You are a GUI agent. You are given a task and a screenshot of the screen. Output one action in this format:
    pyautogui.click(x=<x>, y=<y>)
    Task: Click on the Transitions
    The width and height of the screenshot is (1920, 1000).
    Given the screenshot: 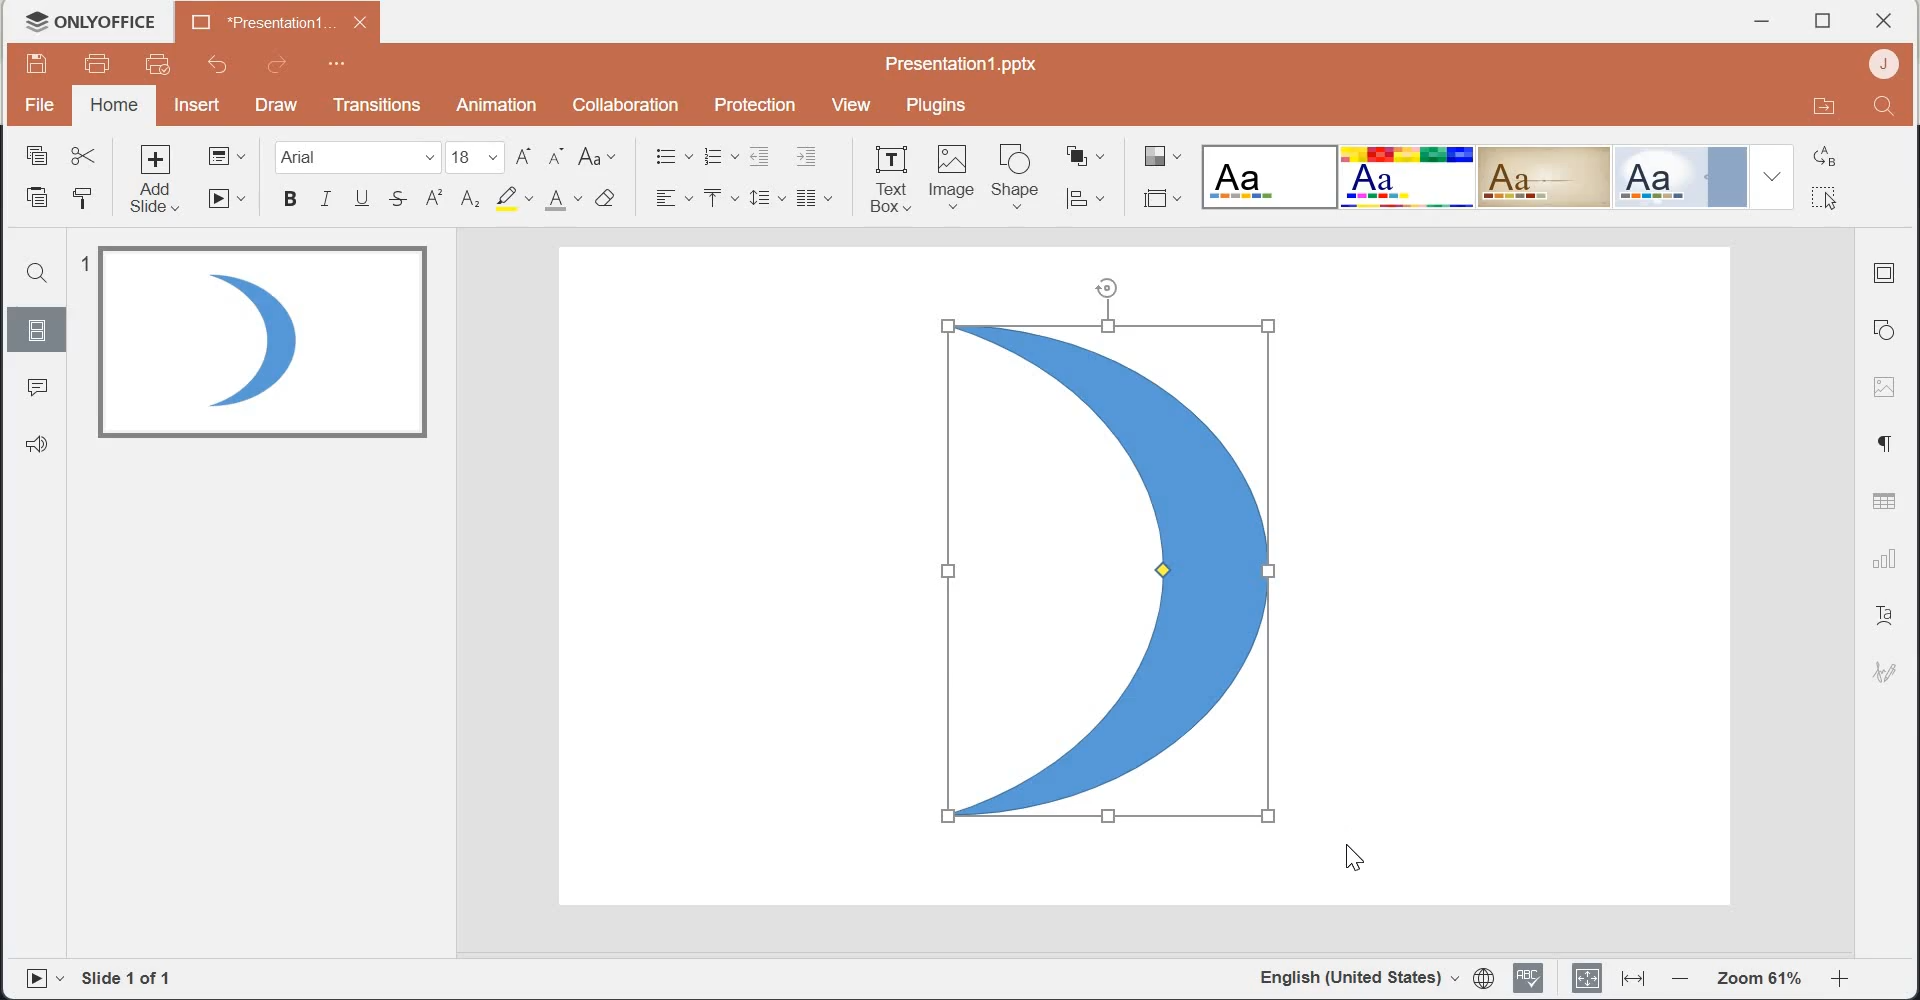 What is the action you would take?
    pyautogui.click(x=374, y=105)
    